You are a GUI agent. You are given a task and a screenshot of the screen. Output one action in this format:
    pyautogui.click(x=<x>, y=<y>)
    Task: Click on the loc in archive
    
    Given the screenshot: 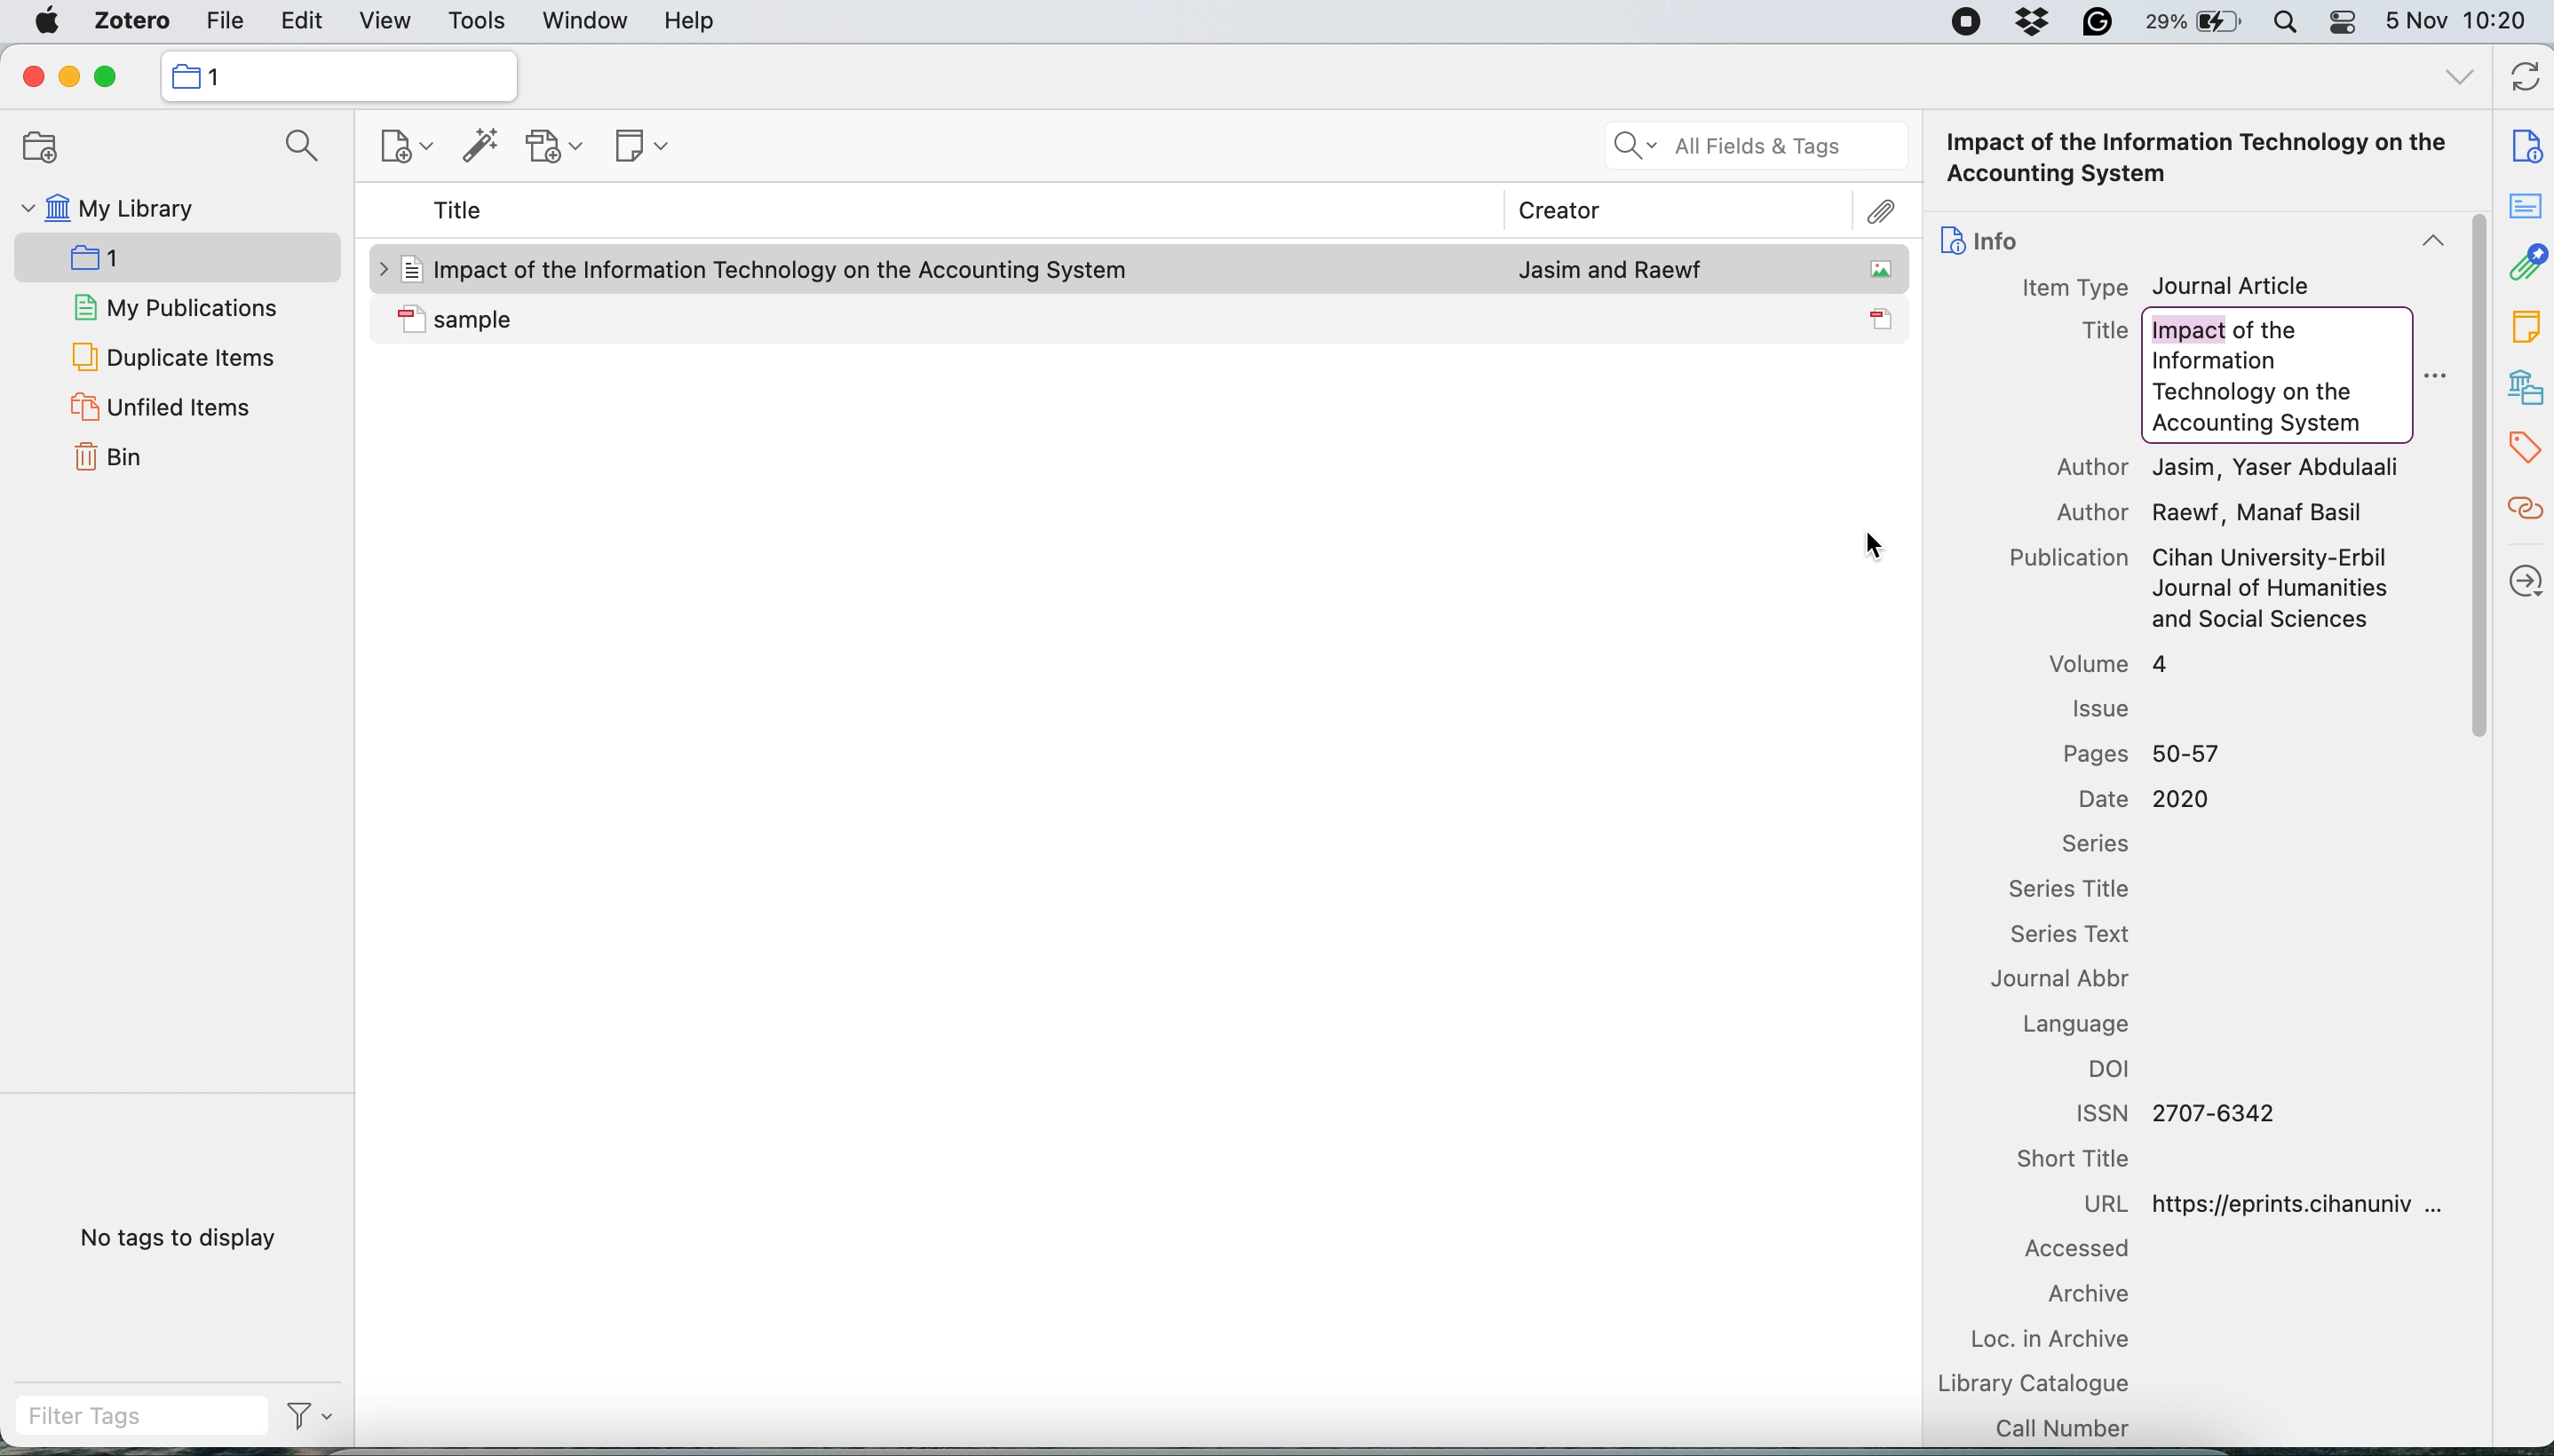 What is the action you would take?
    pyautogui.click(x=2061, y=1337)
    